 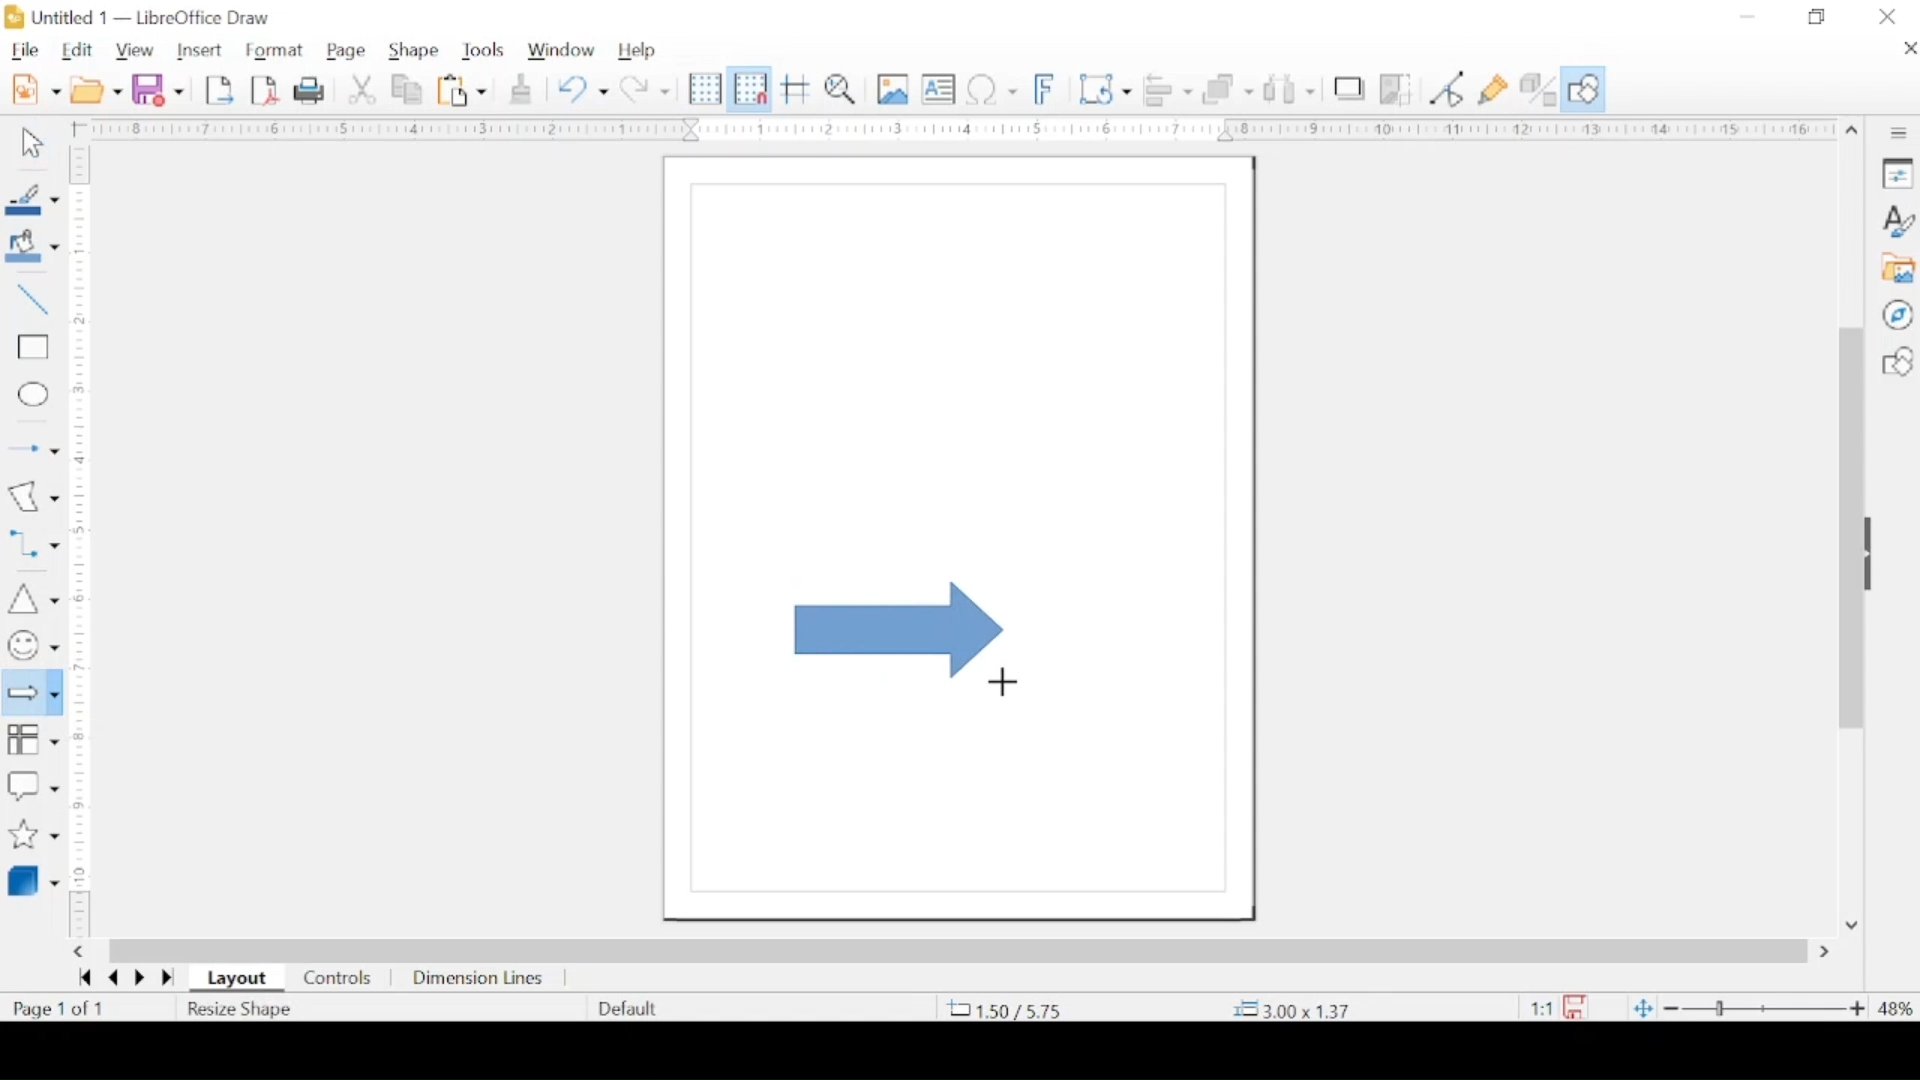 I want to click on block arrow, so click(x=900, y=631).